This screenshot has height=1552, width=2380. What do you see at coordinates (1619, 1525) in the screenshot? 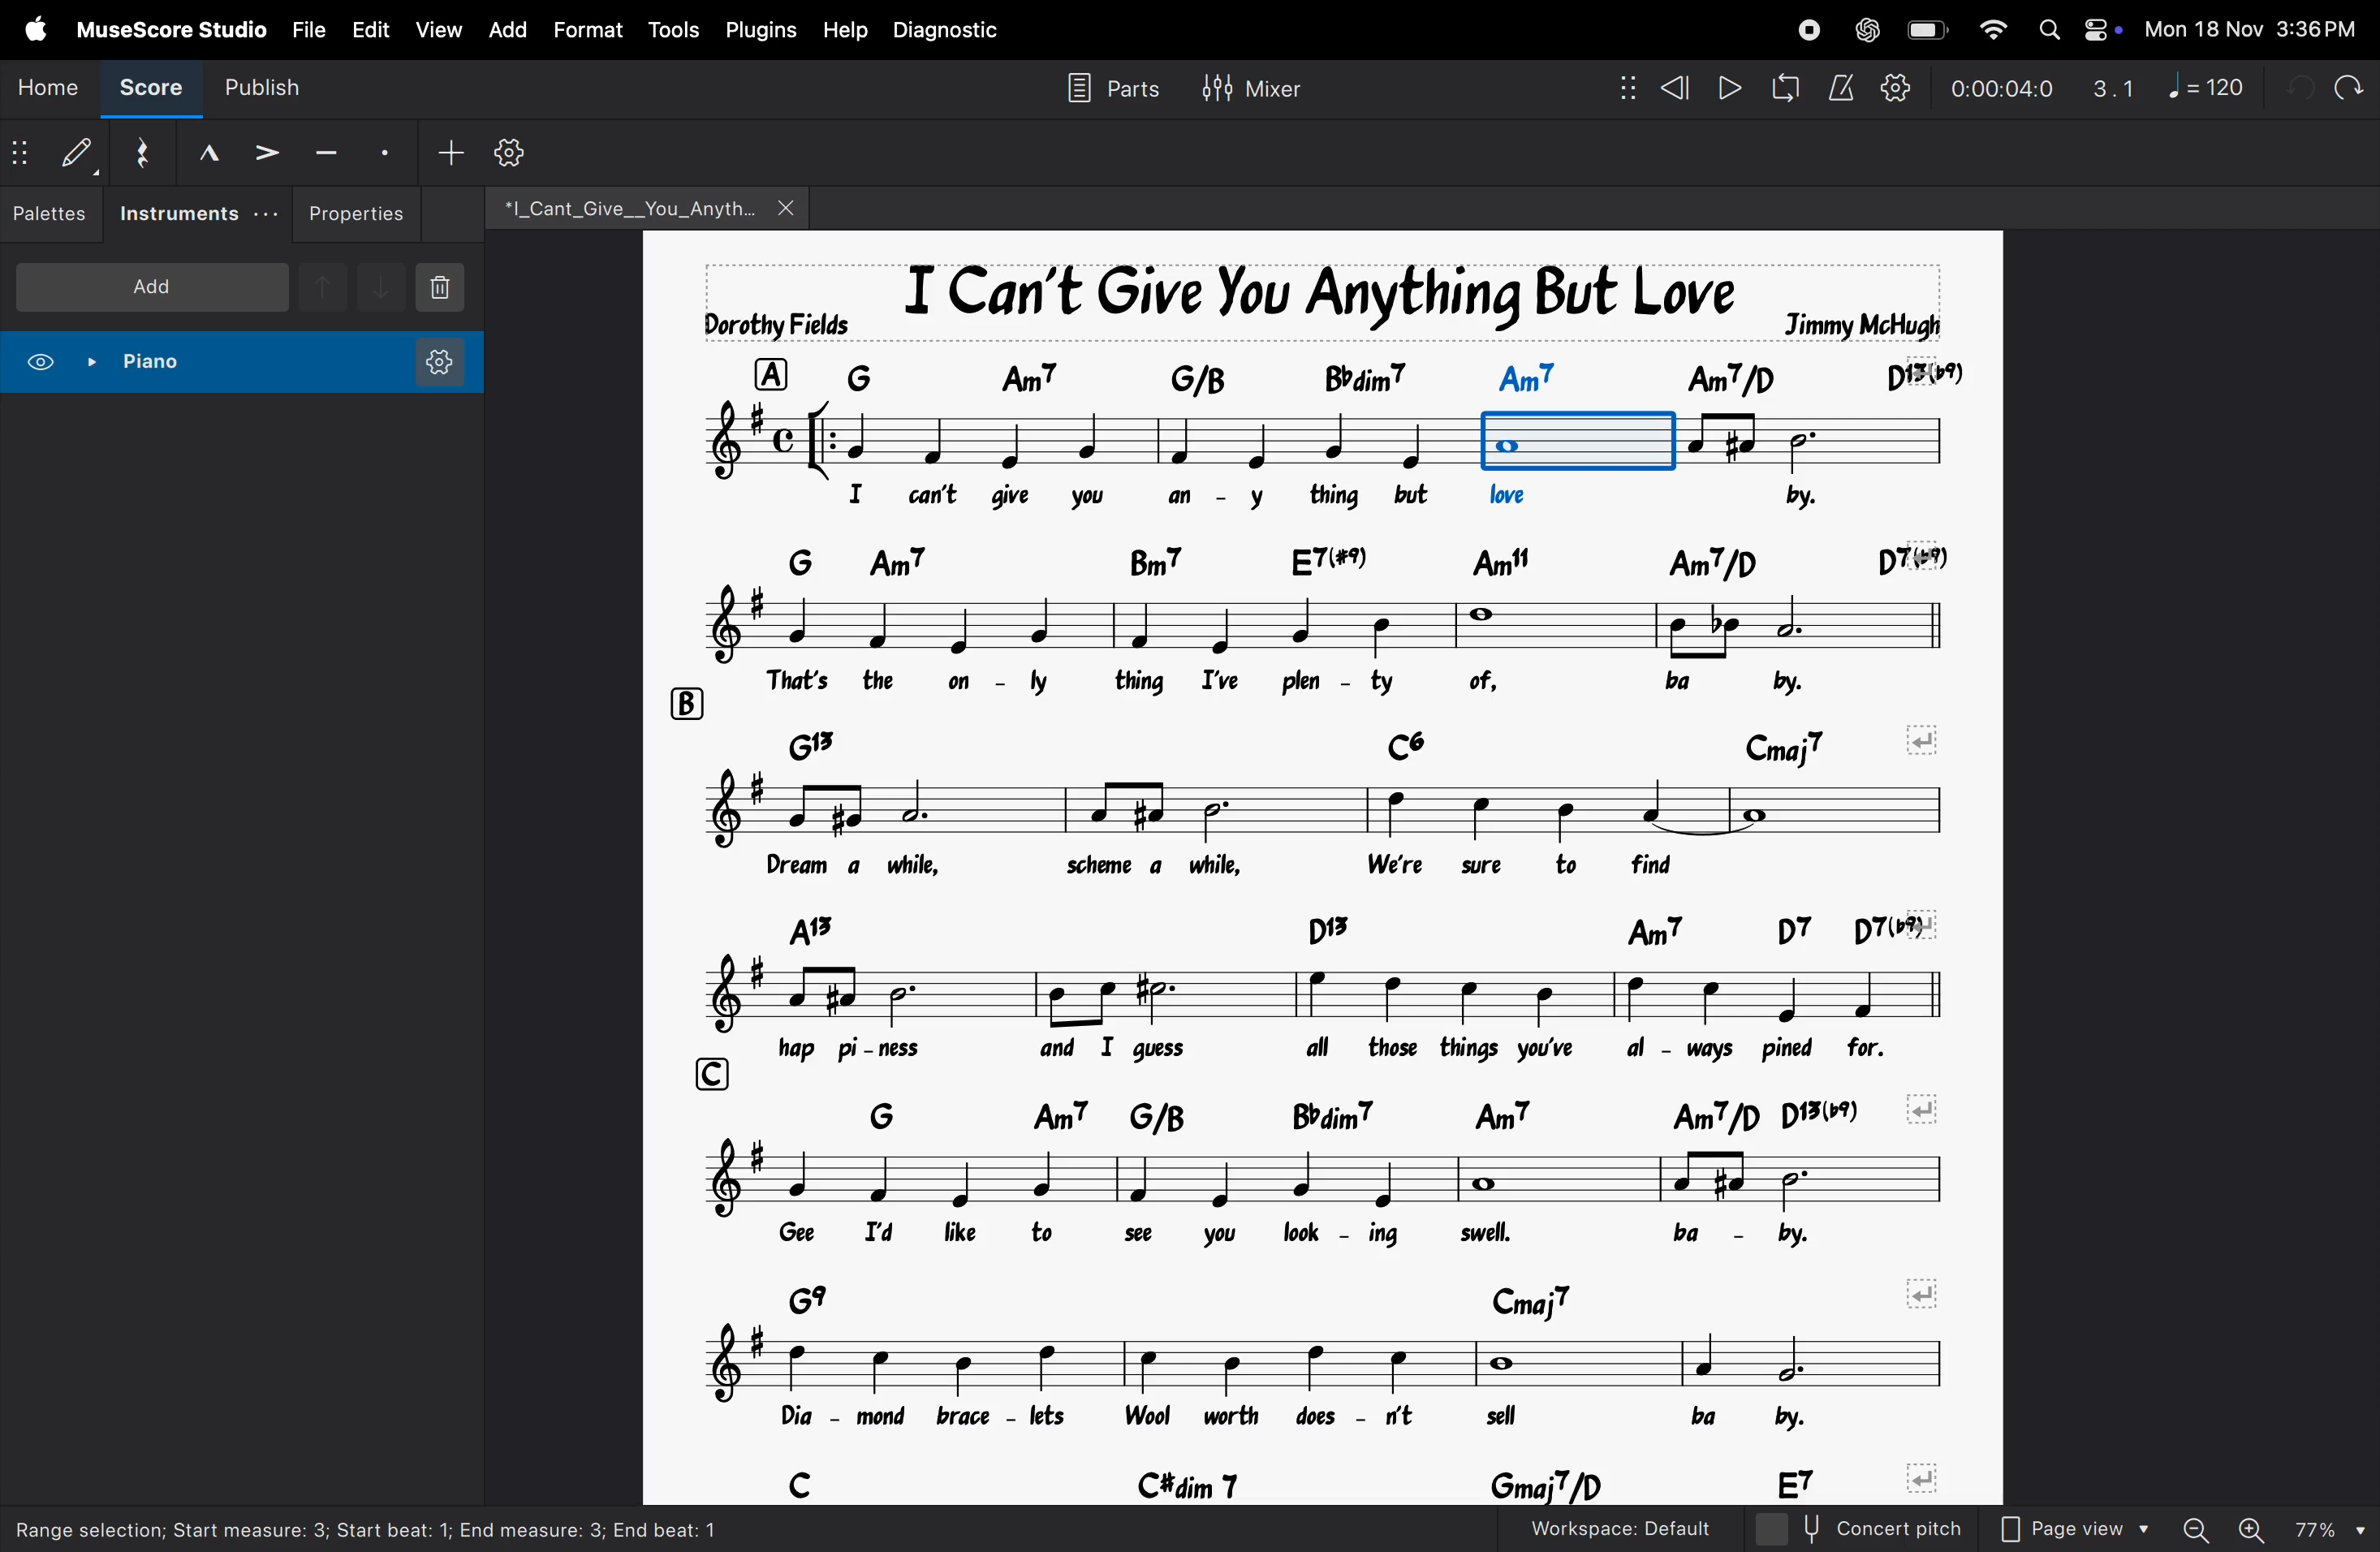
I see `workspace default` at bounding box center [1619, 1525].